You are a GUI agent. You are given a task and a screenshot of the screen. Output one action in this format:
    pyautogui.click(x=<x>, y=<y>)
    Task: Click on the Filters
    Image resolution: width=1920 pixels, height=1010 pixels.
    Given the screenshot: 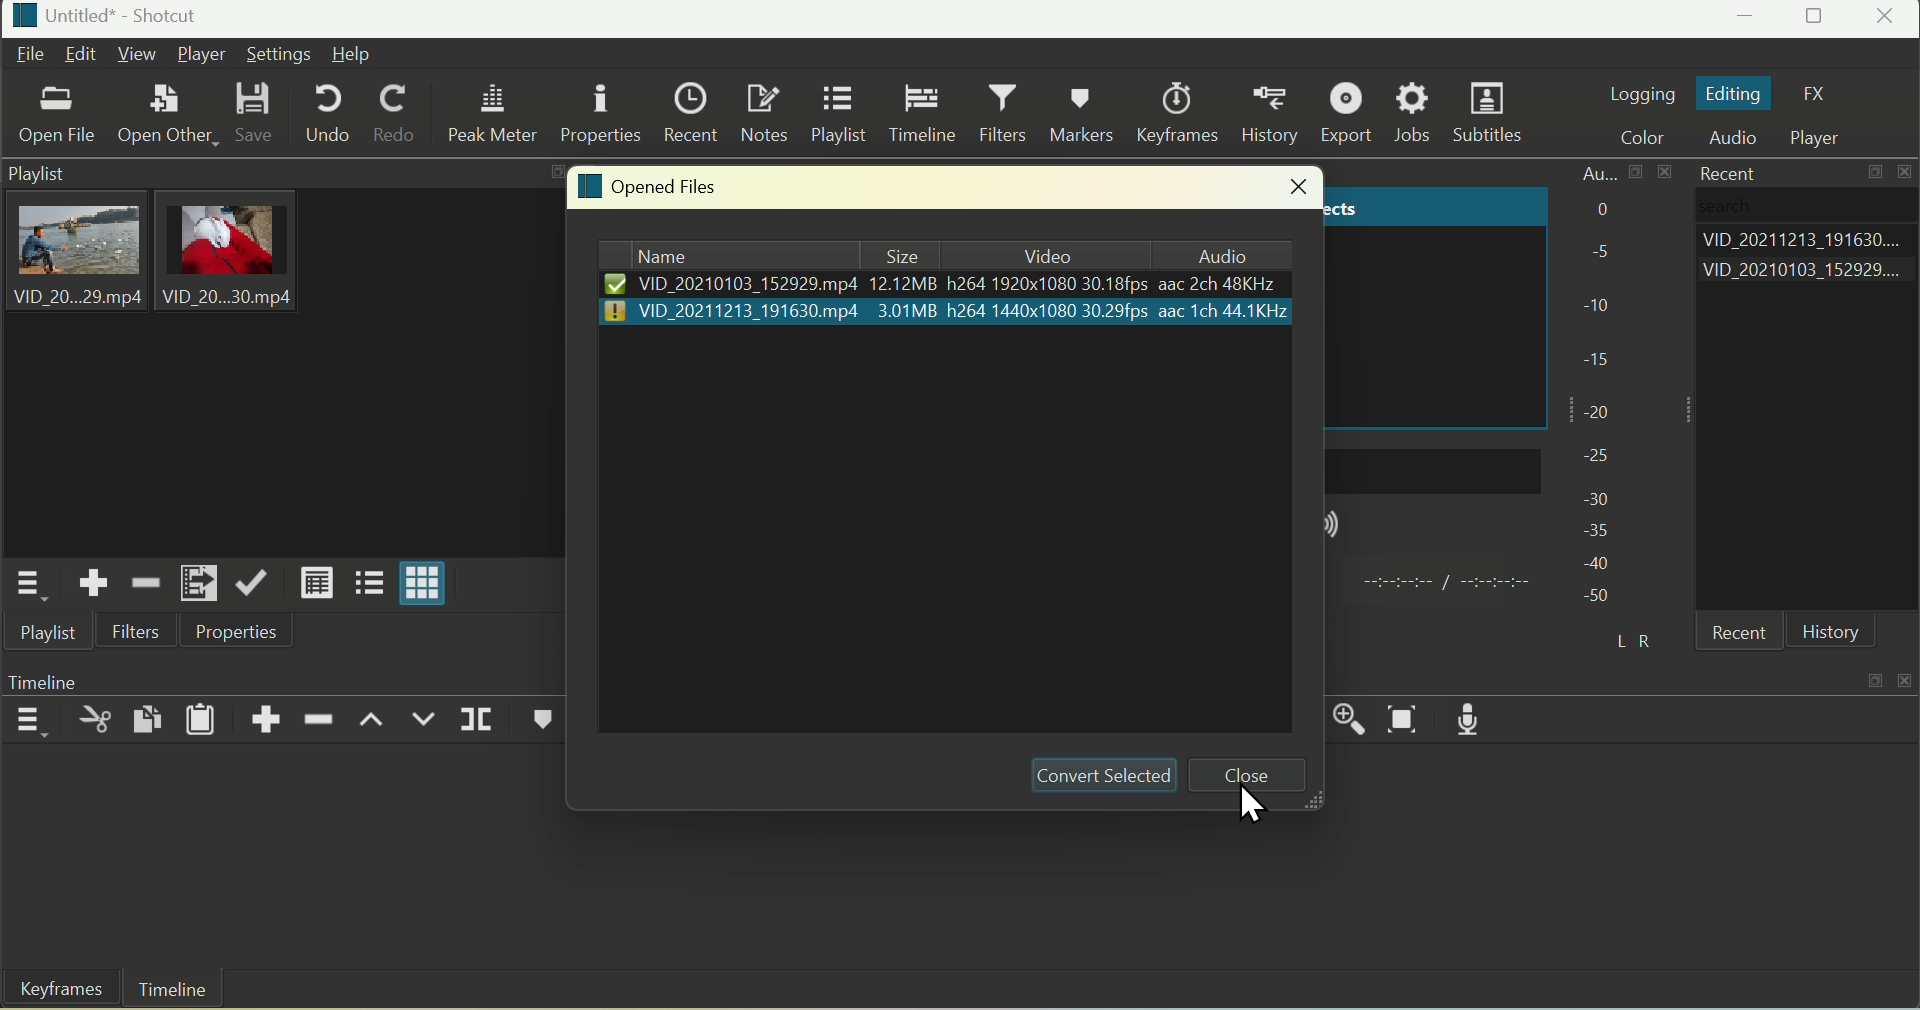 What is the action you would take?
    pyautogui.click(x=137, y=631)
    